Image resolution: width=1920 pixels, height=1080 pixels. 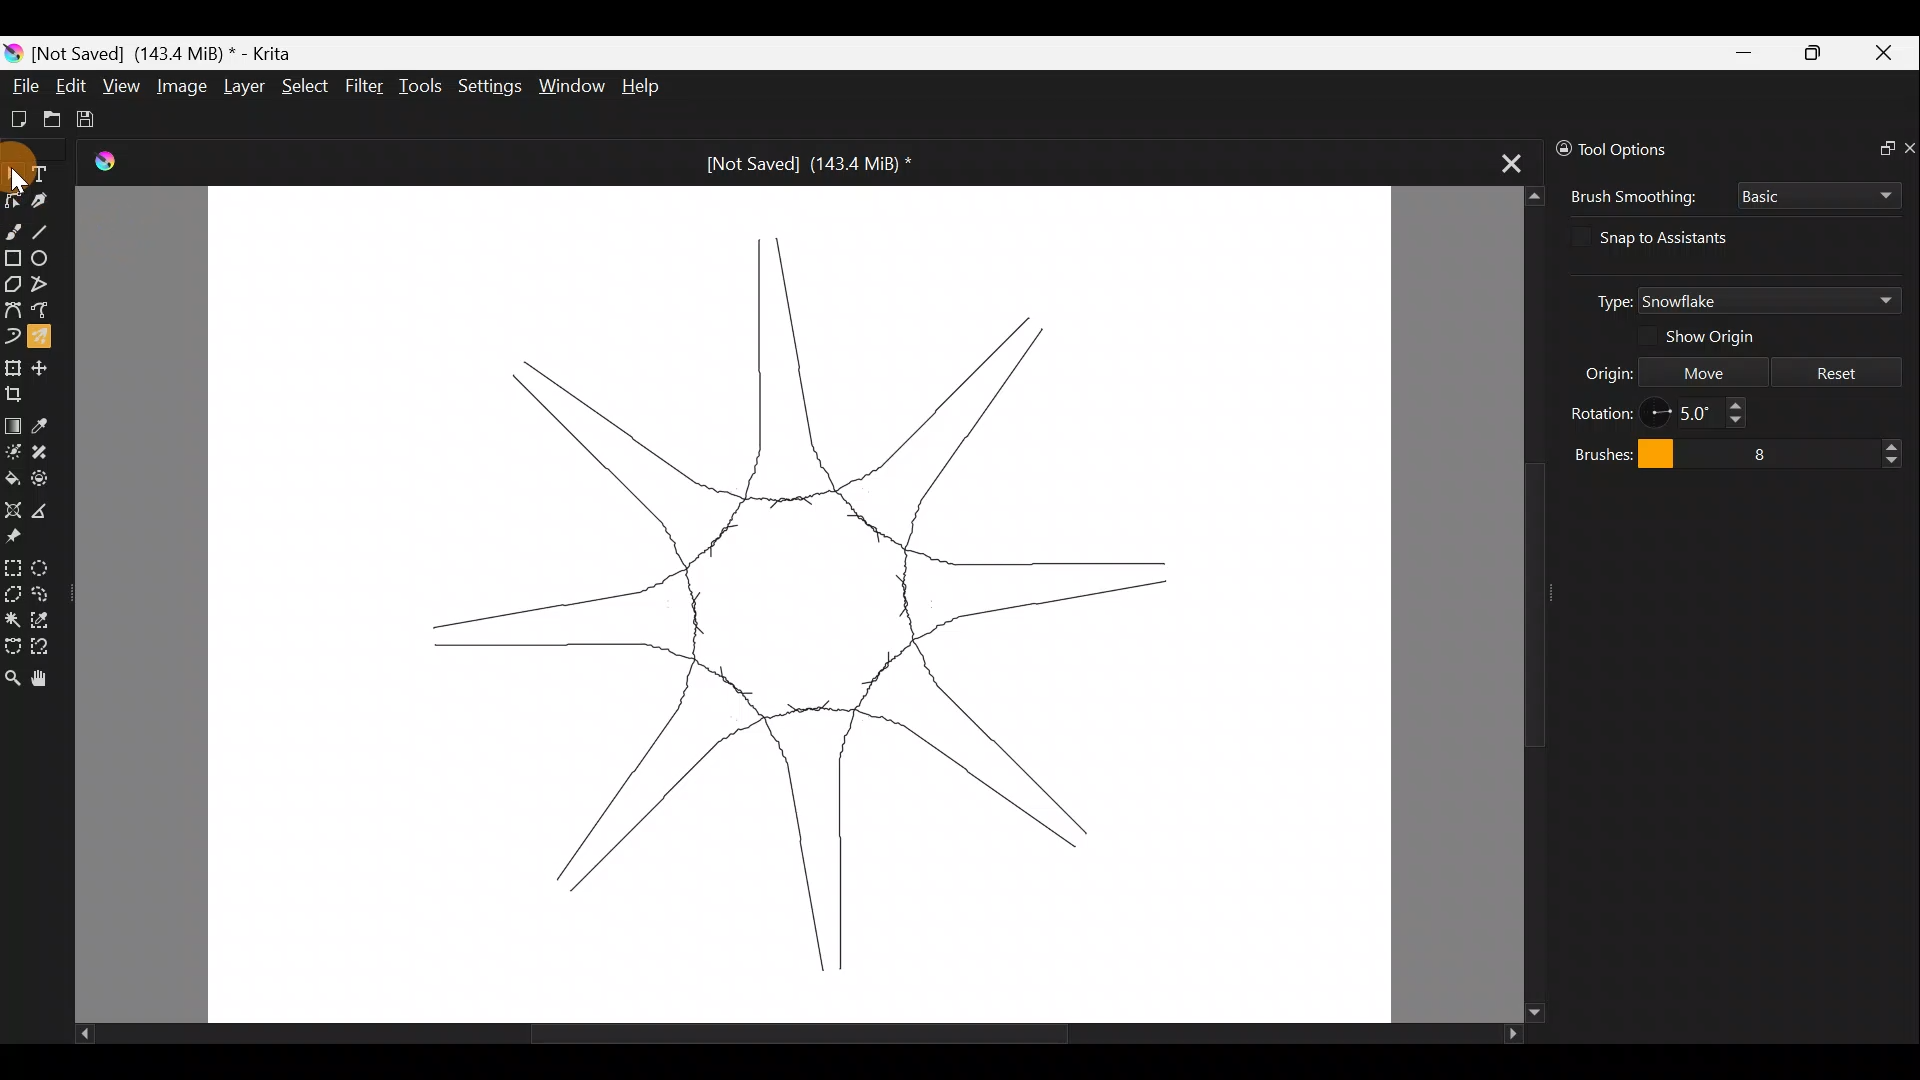 What do you see at coordinates (12, 451) in the screenshot?
I see `Colorize mask tool` at bounding box center [12, 451].